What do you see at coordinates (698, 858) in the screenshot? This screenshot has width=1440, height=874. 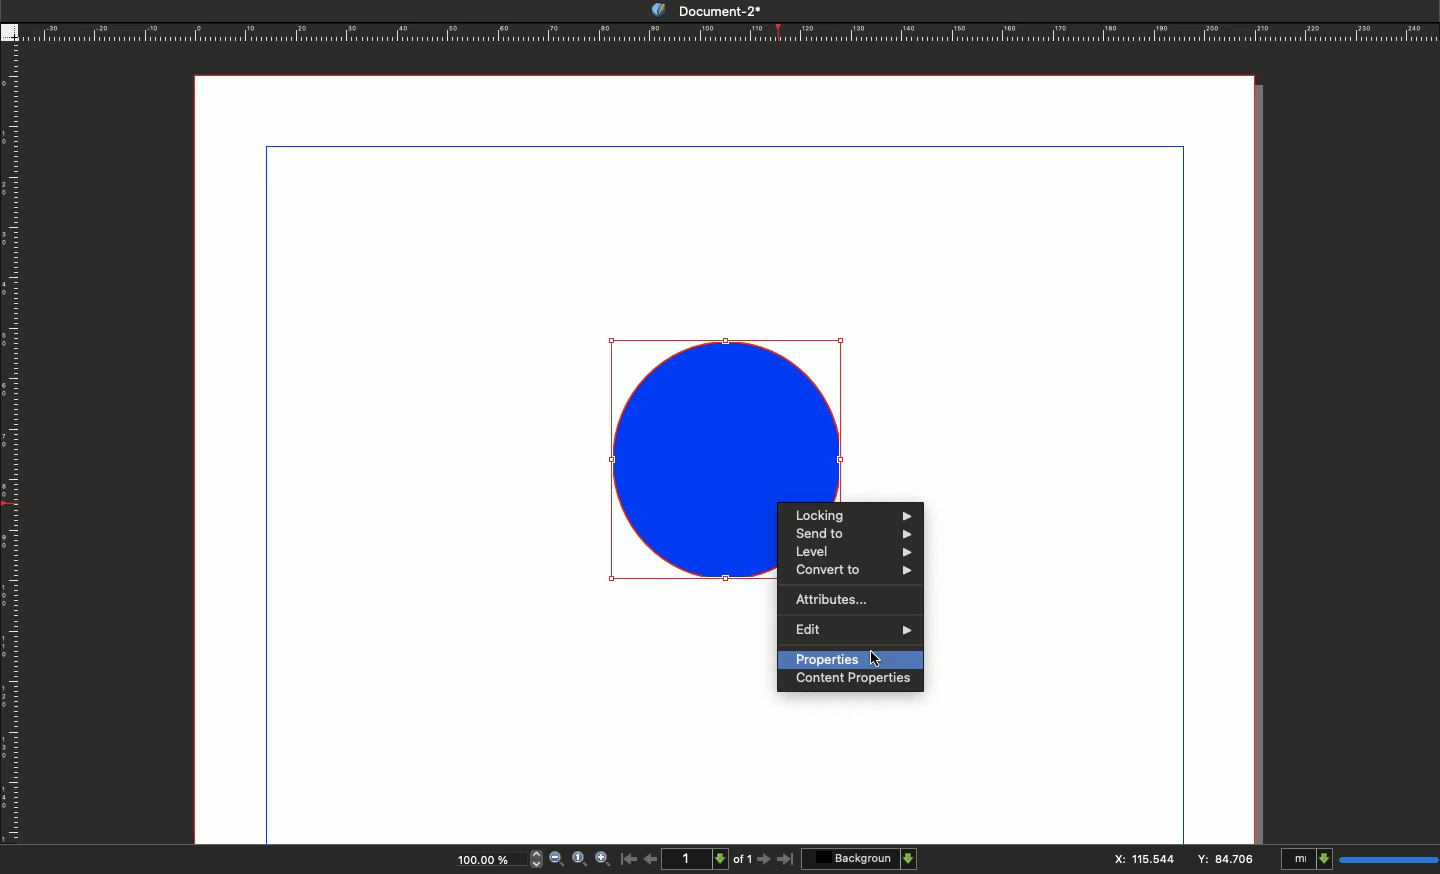 I see `1` at bounding box center [698, 858].